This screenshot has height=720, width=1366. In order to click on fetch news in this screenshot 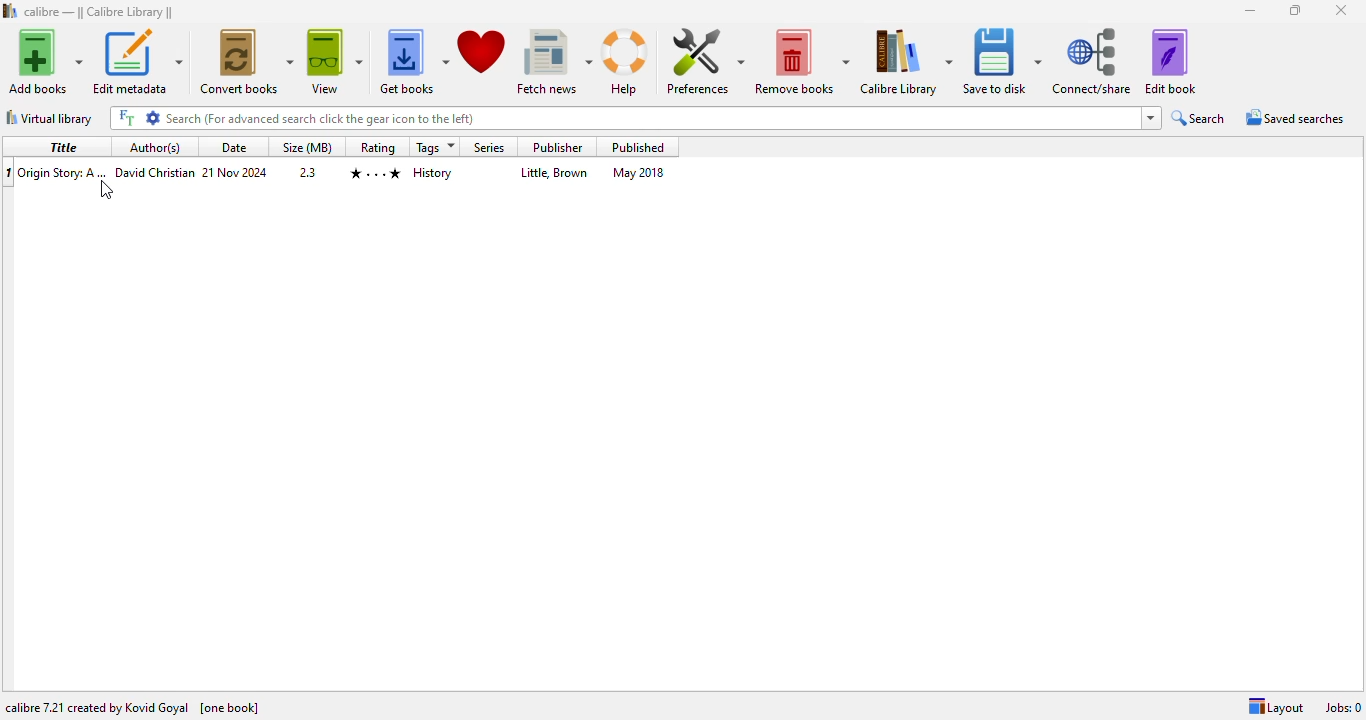, I will do `click(554, 62)`.